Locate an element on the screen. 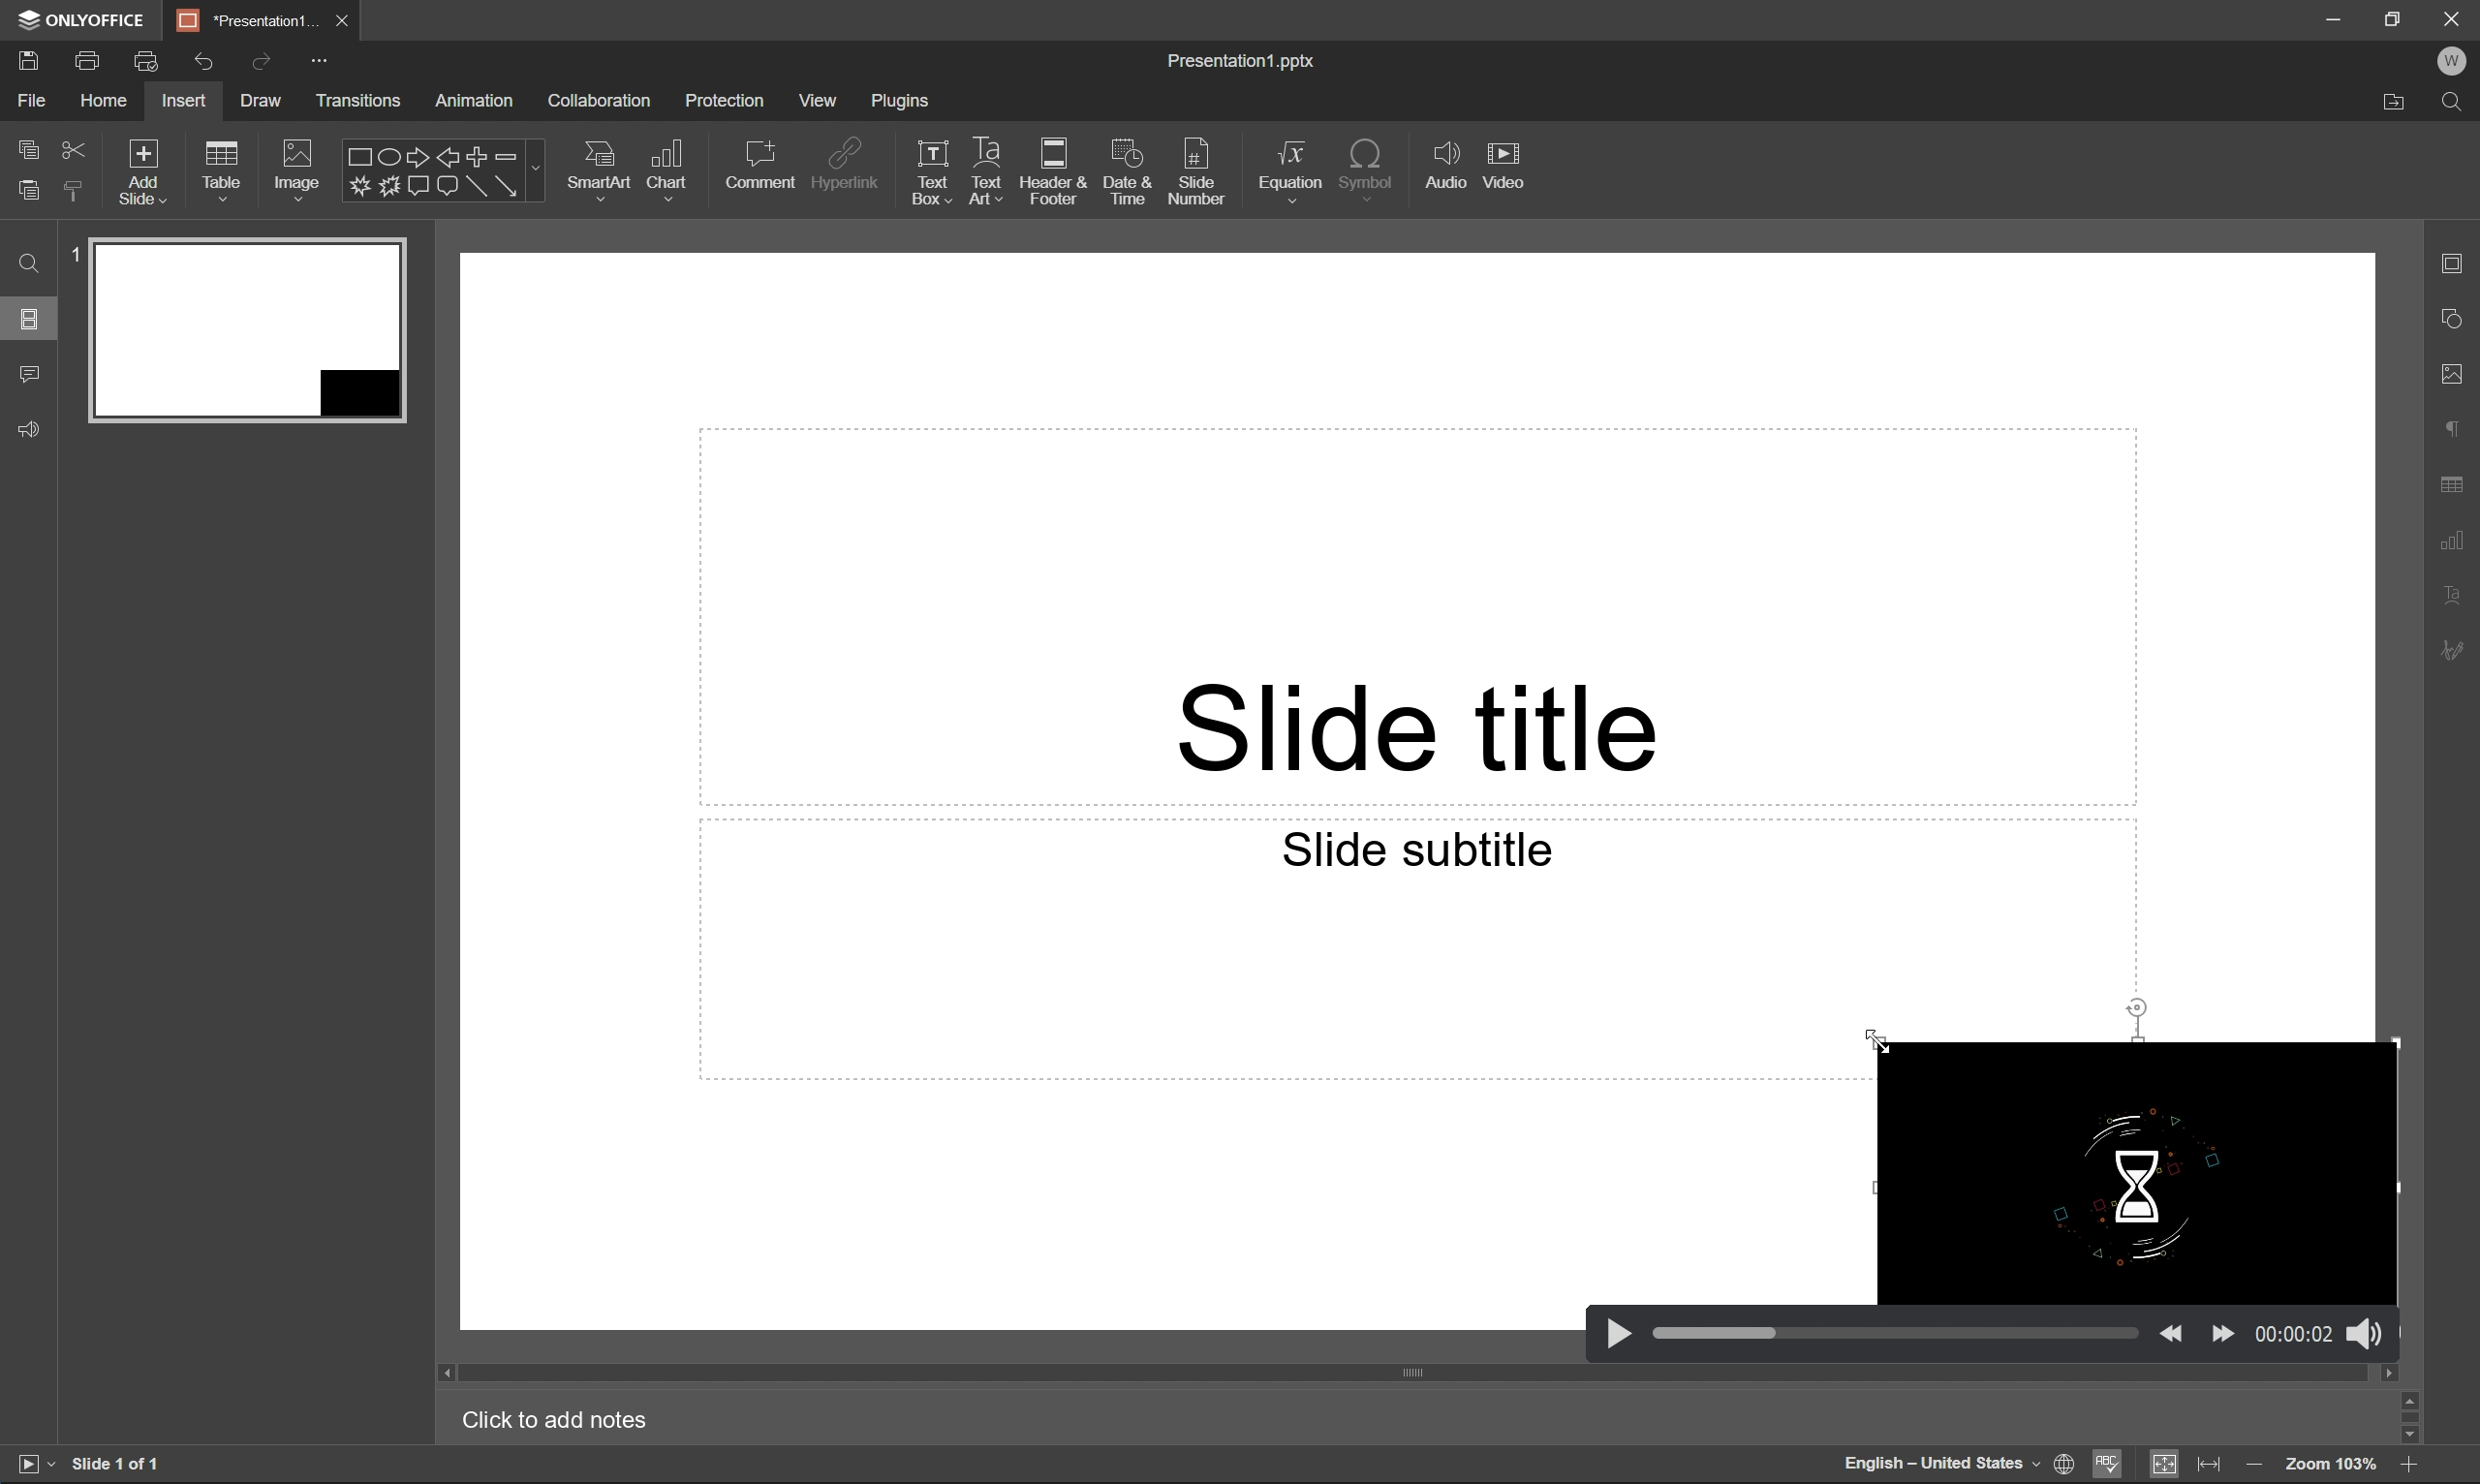  symbol is located at coordinates (1370, 167).